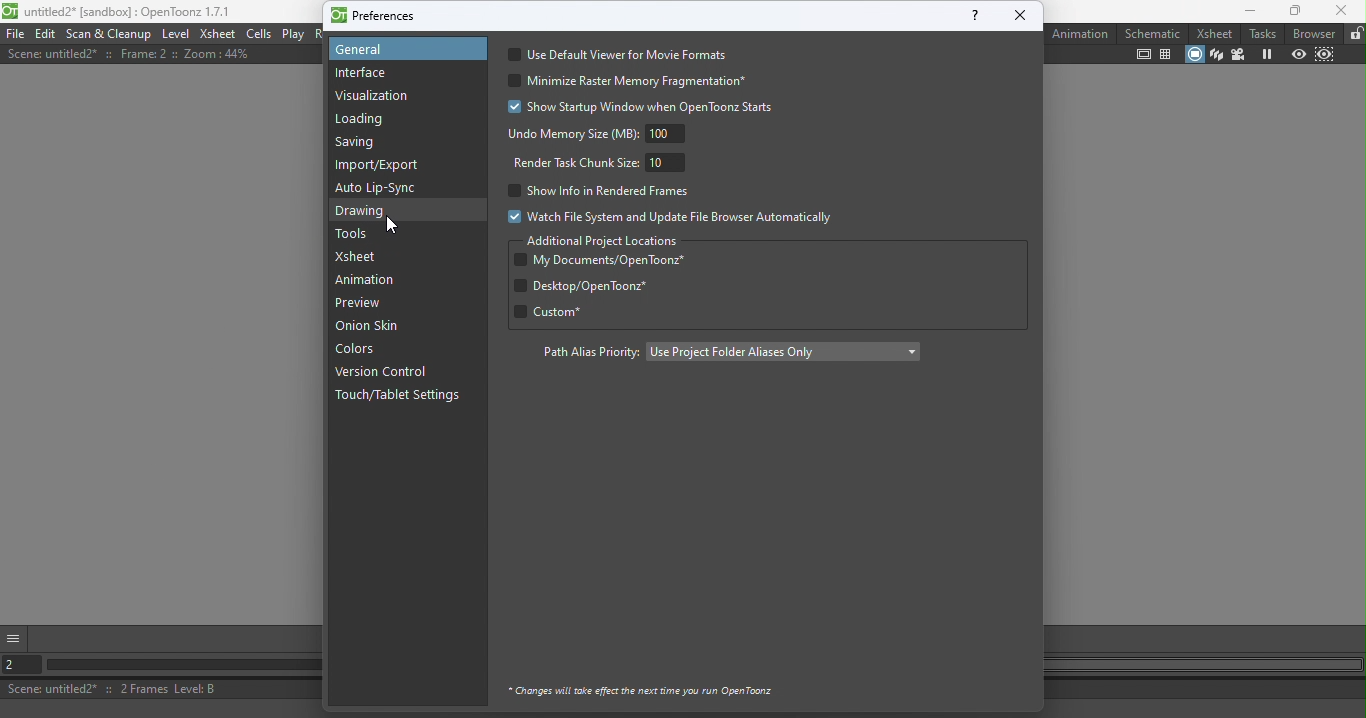 The height and width of the screenshot is (718, 1366). Describe the element at coordinates (355, 234) in the screenshot. I see `Tools` at that location.